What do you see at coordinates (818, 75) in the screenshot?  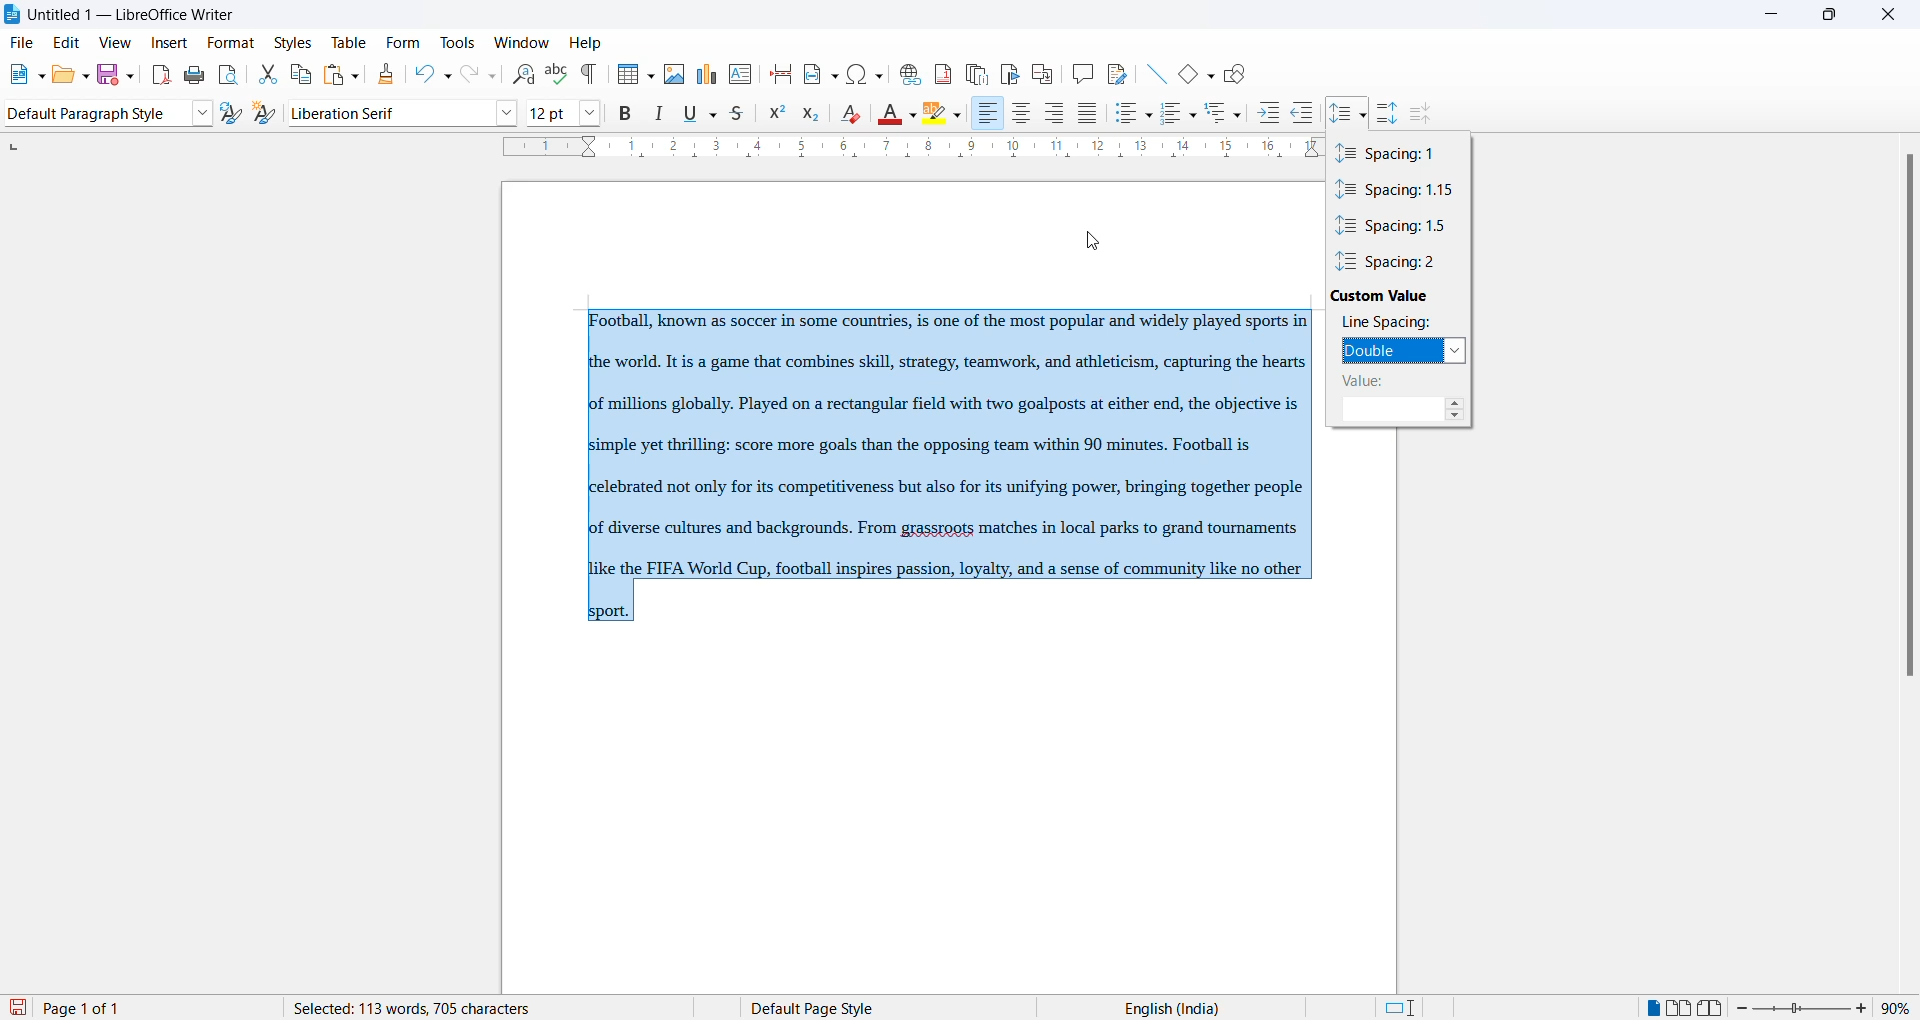 I see `insert field` at bounding box center [818, 75].